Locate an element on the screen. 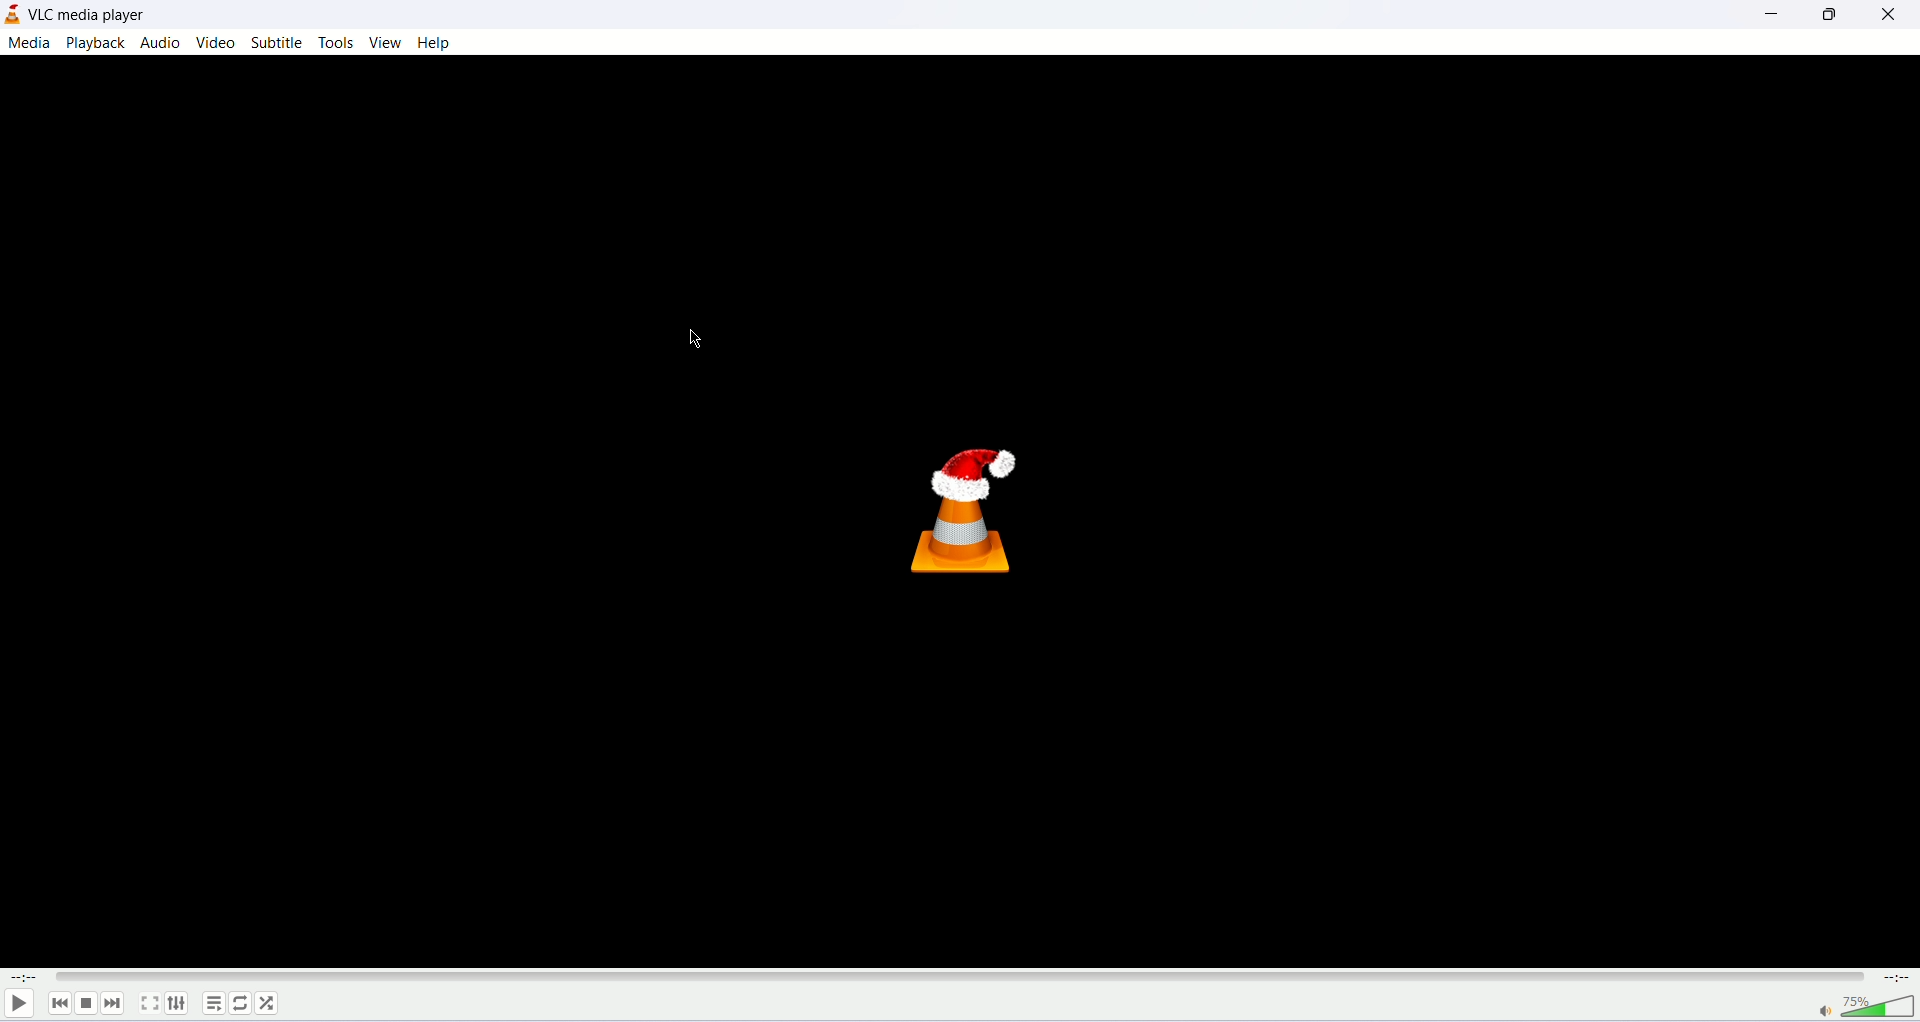 Image resolution: width=1920 pixels, height=1022 pixels. HELP is located at coordinates (435, 43).